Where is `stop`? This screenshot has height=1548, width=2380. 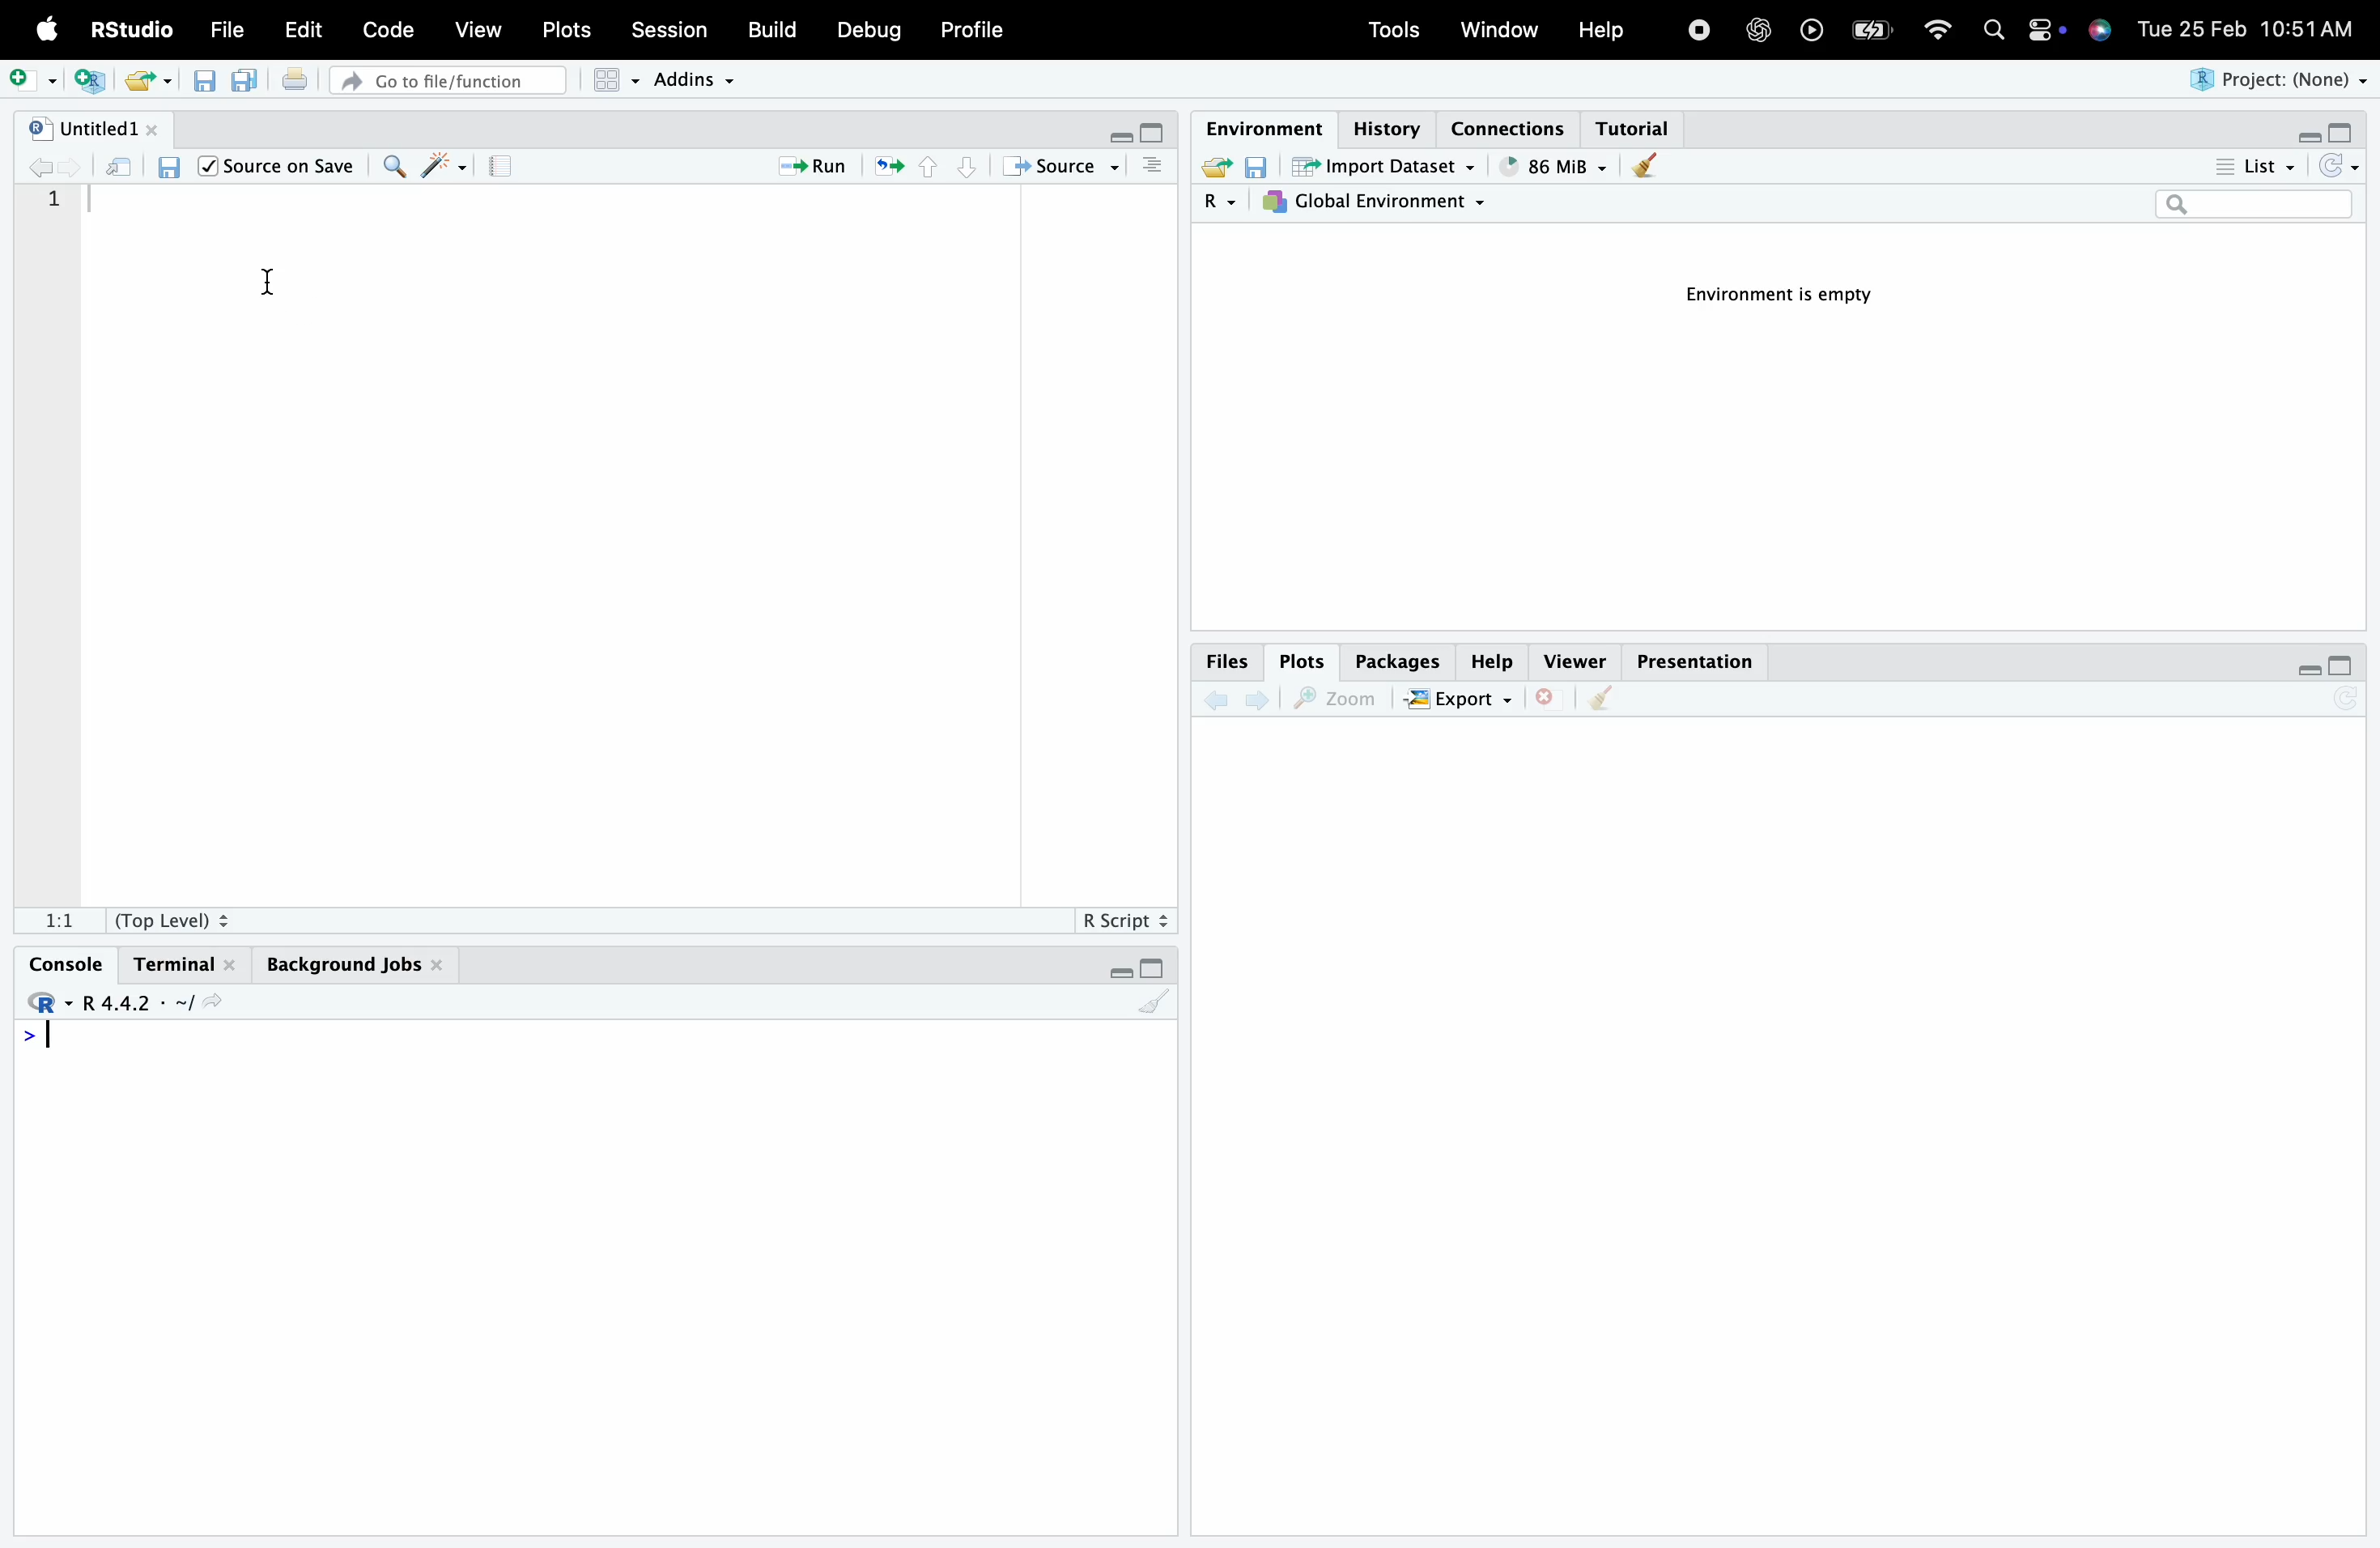 stop is located at coordinates (1699, 28).